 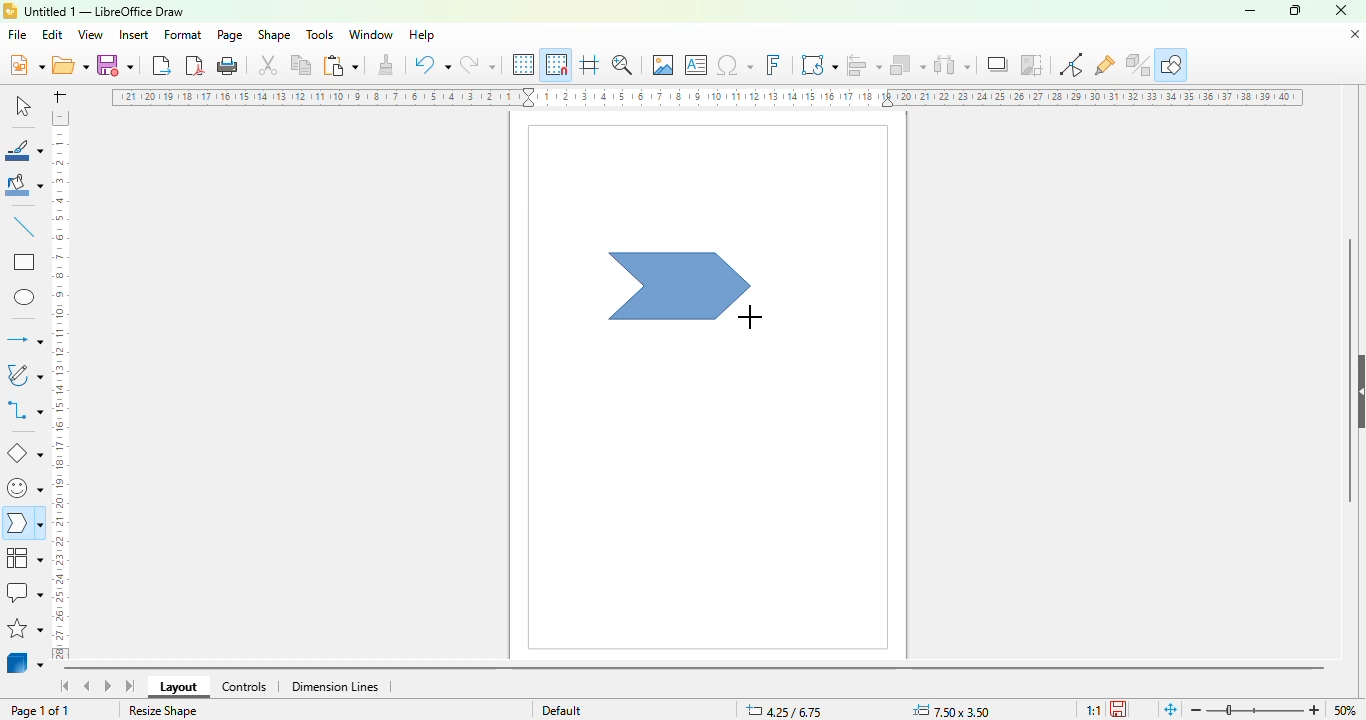 I want to click on fit page to current window, so click(x=1171, y=710).